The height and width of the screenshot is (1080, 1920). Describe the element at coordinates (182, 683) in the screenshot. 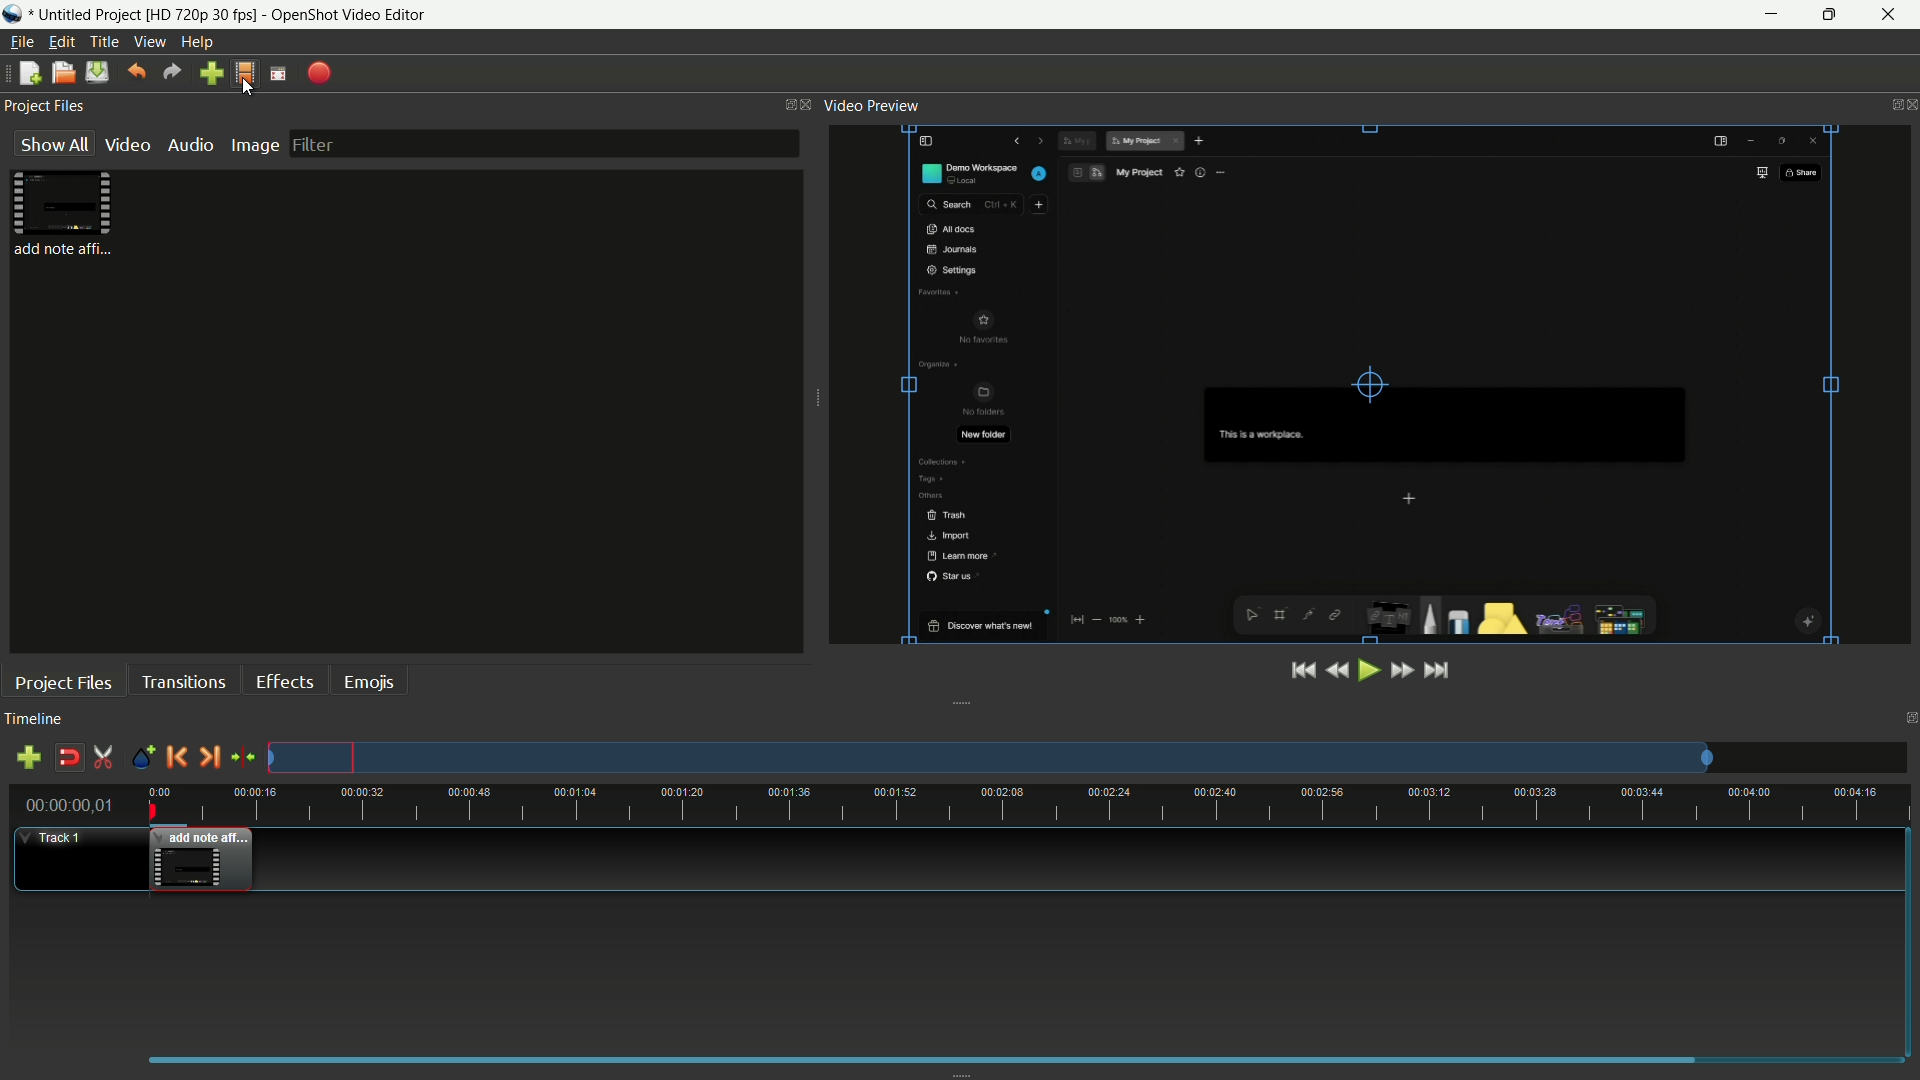

I see `transitions` at that location.